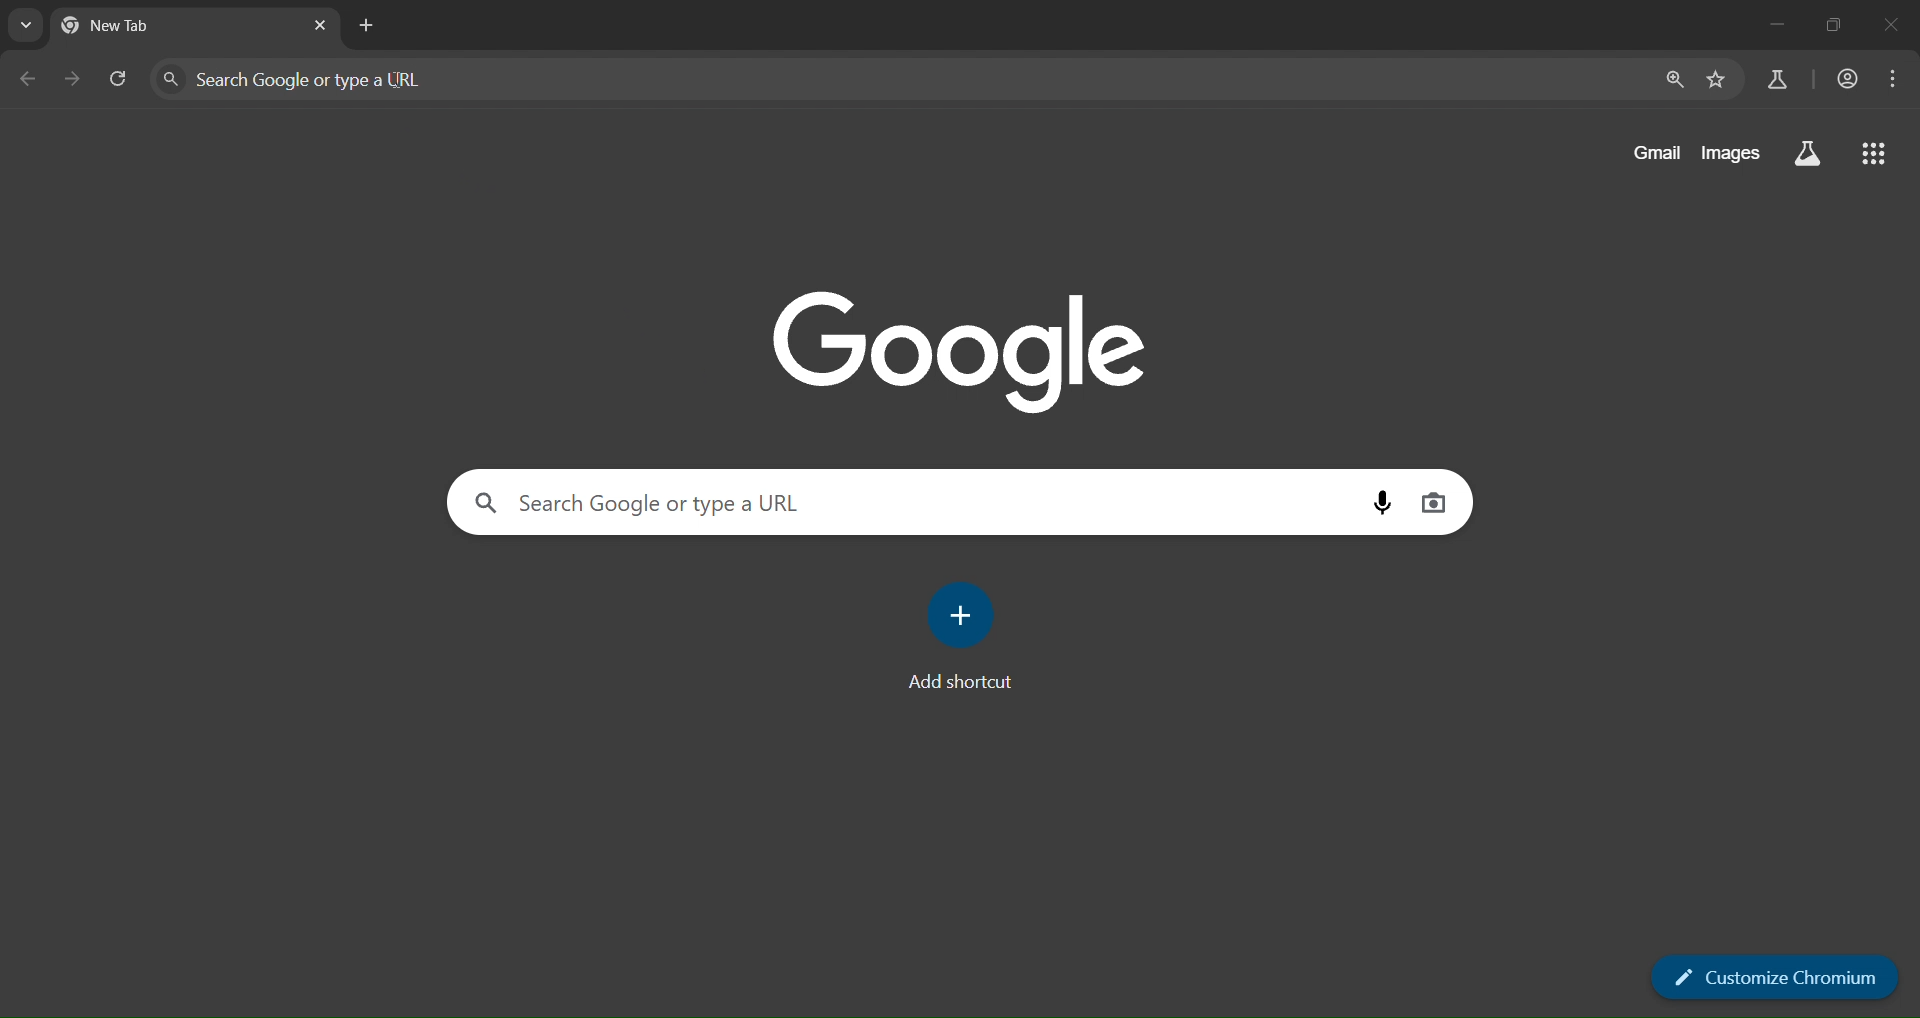  I want to click on zoom, so click(1670, 80).